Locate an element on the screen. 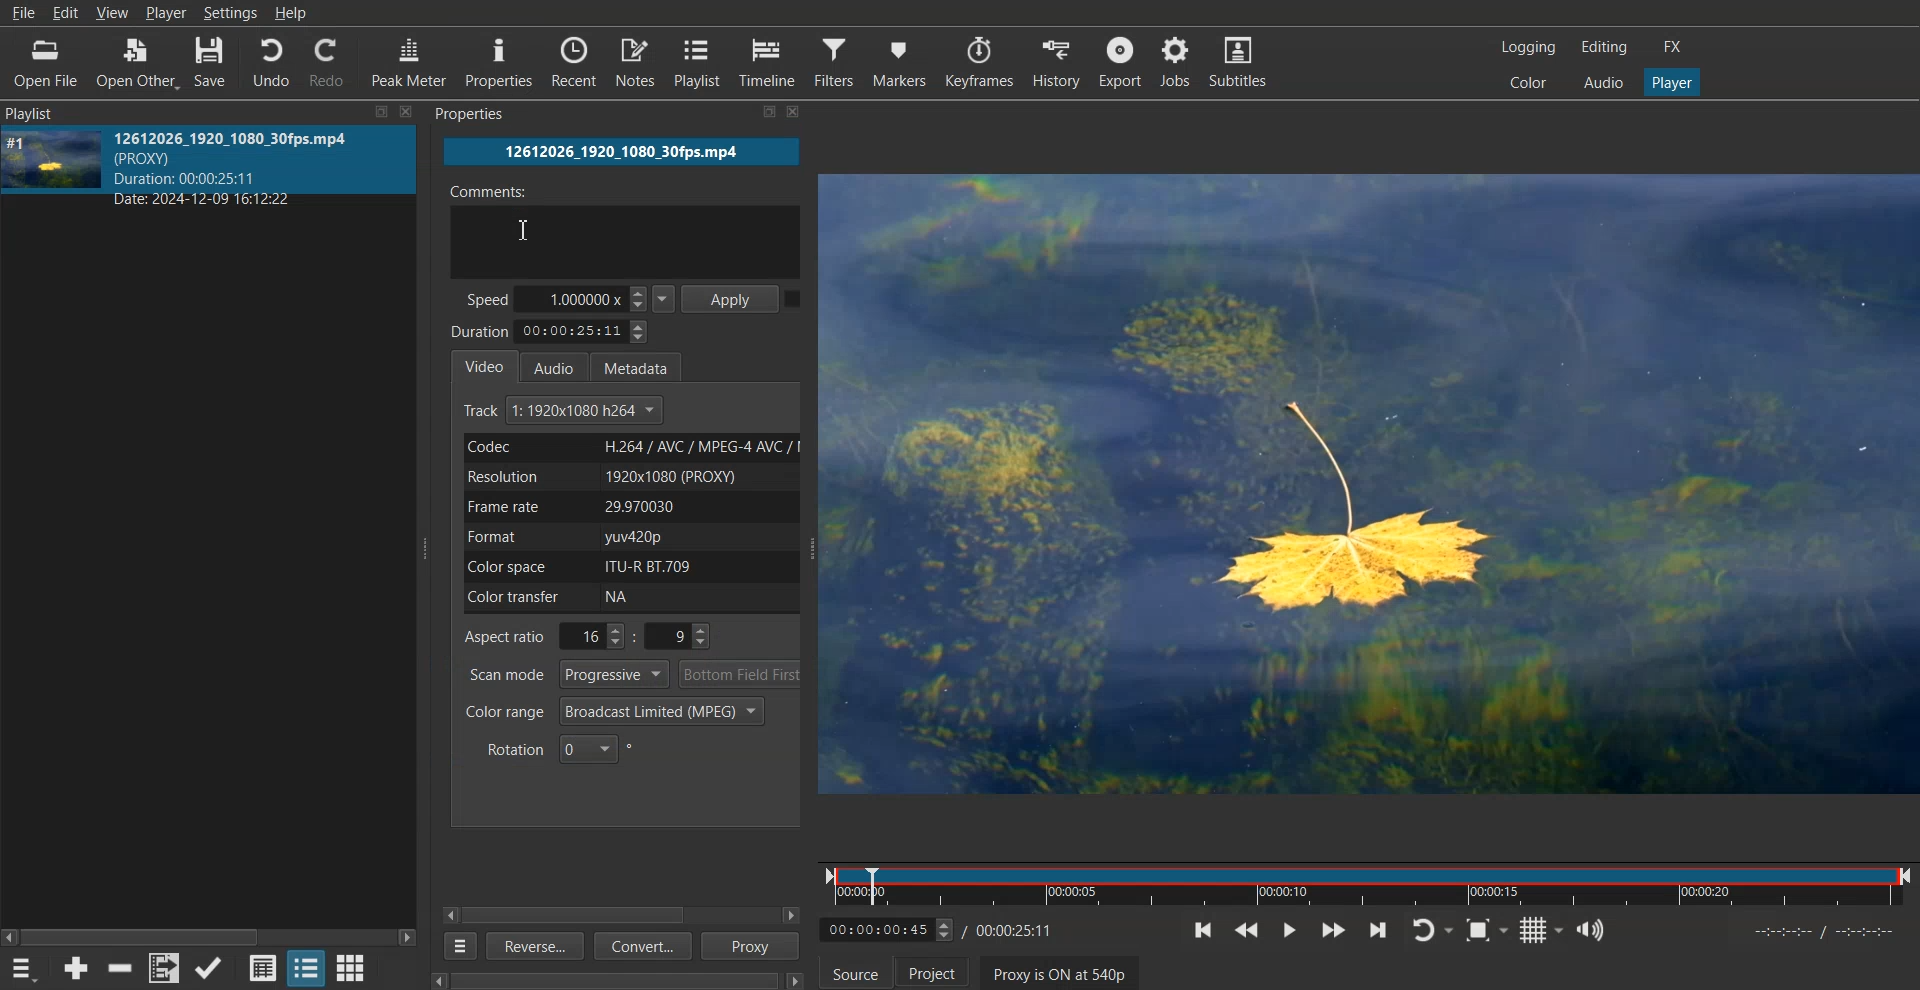  More Options is located at coordinates (456, 946).